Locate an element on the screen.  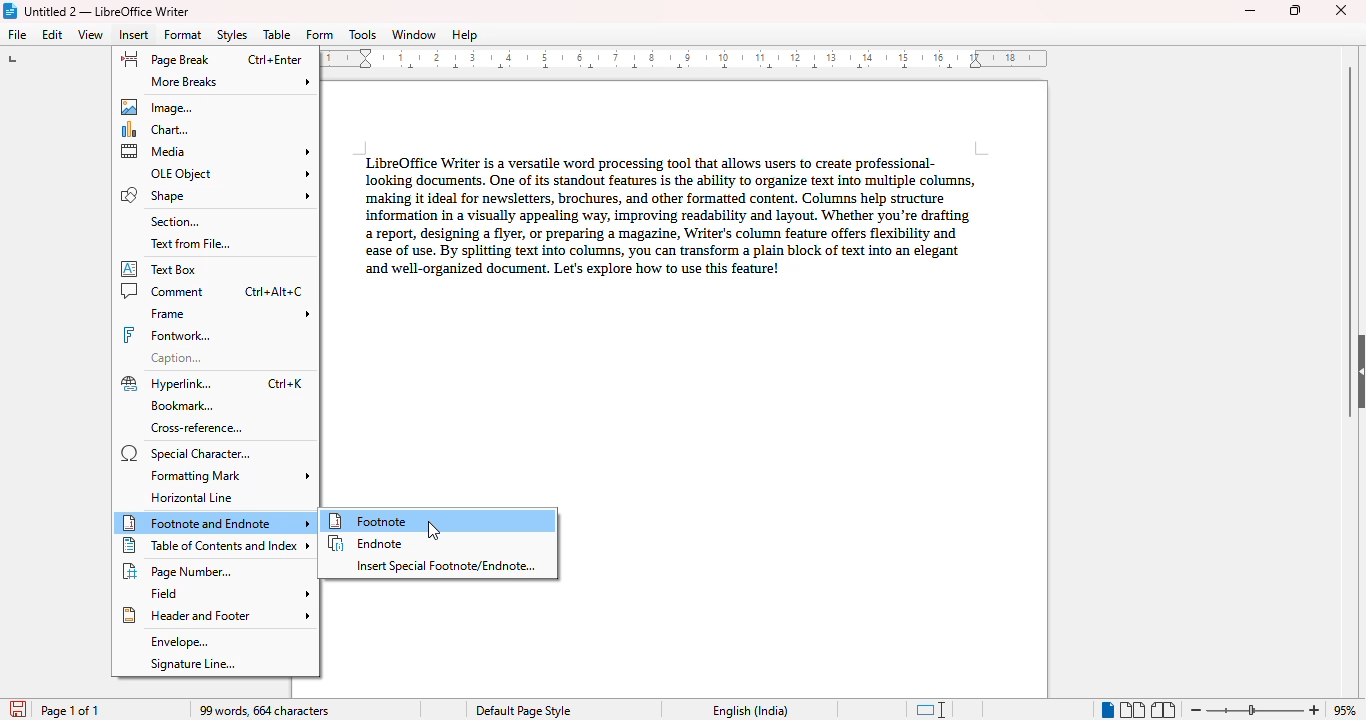
95% (current zoom level) is located at coordinates (1347, 709).